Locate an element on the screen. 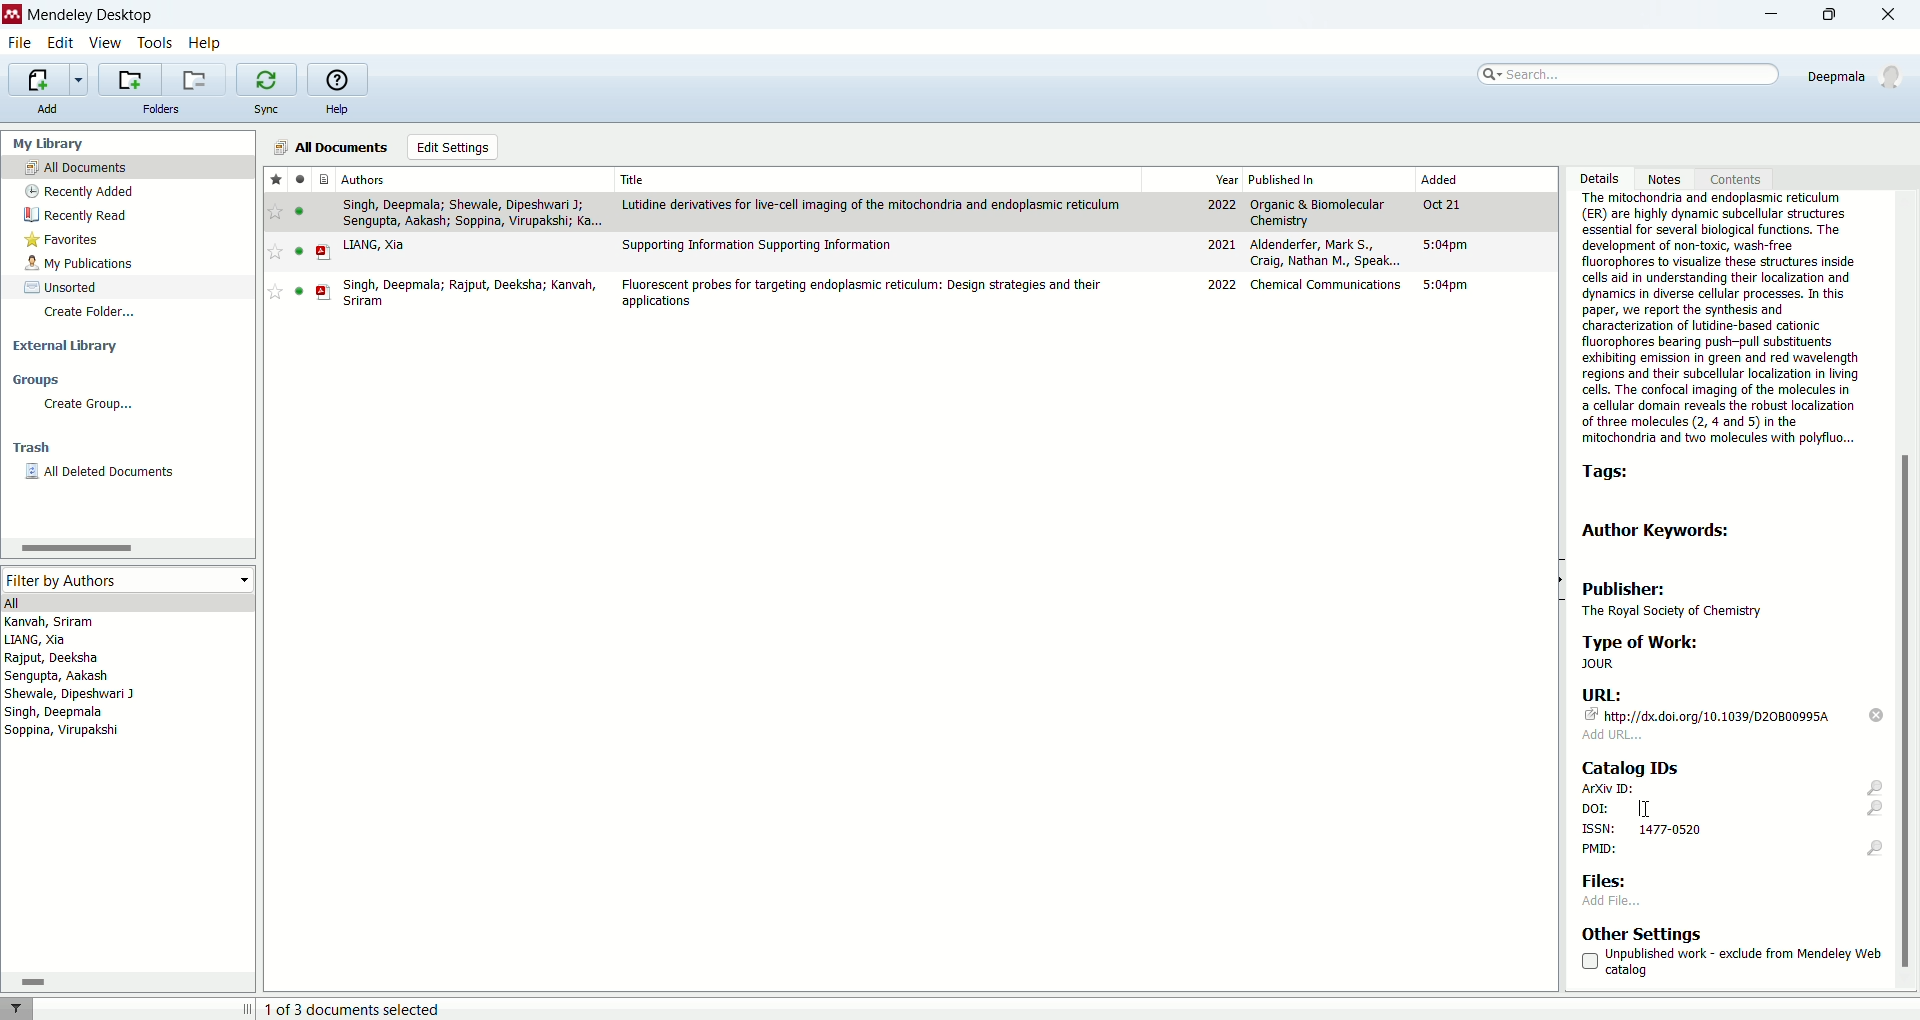 The width and height of the screenshot is (1920, 1020). 2022 is located at coordinates (1223, 285).